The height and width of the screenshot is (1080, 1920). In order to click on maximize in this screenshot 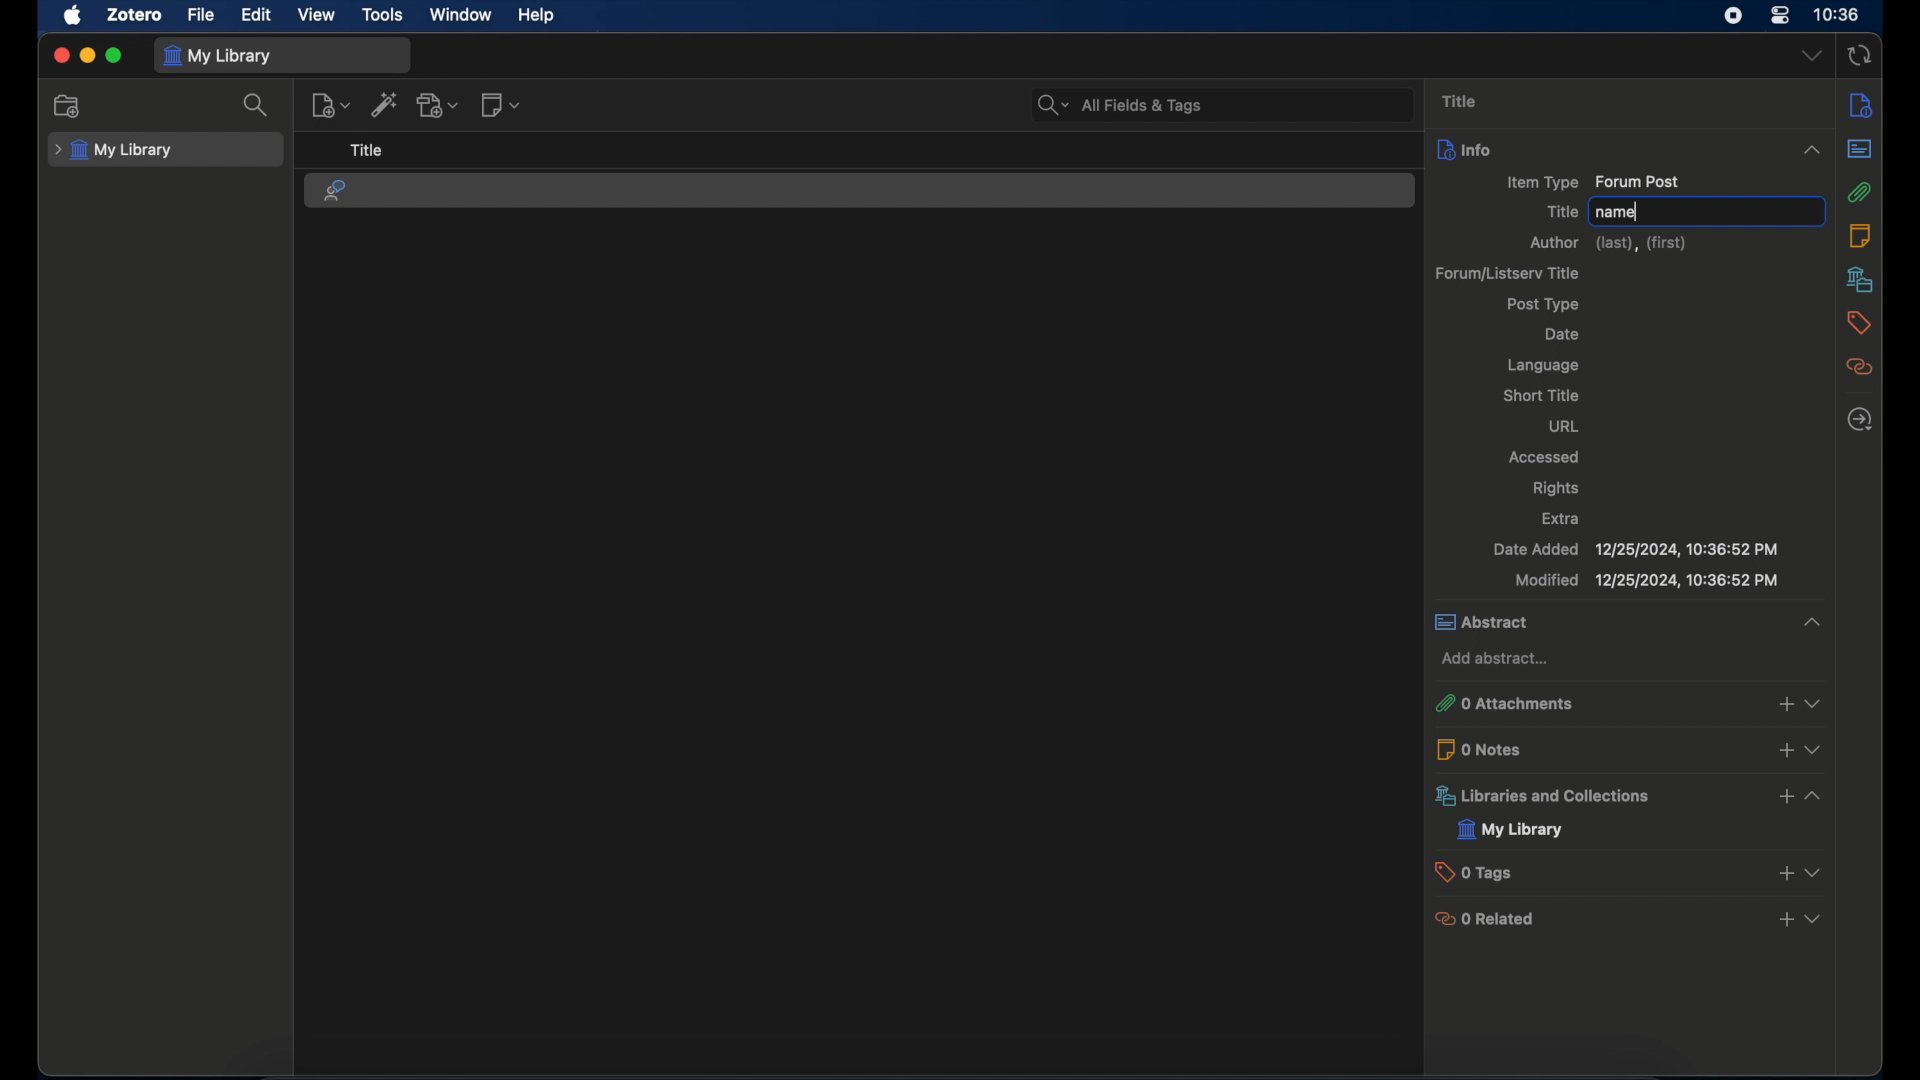, I will do `click(114, 56)`.